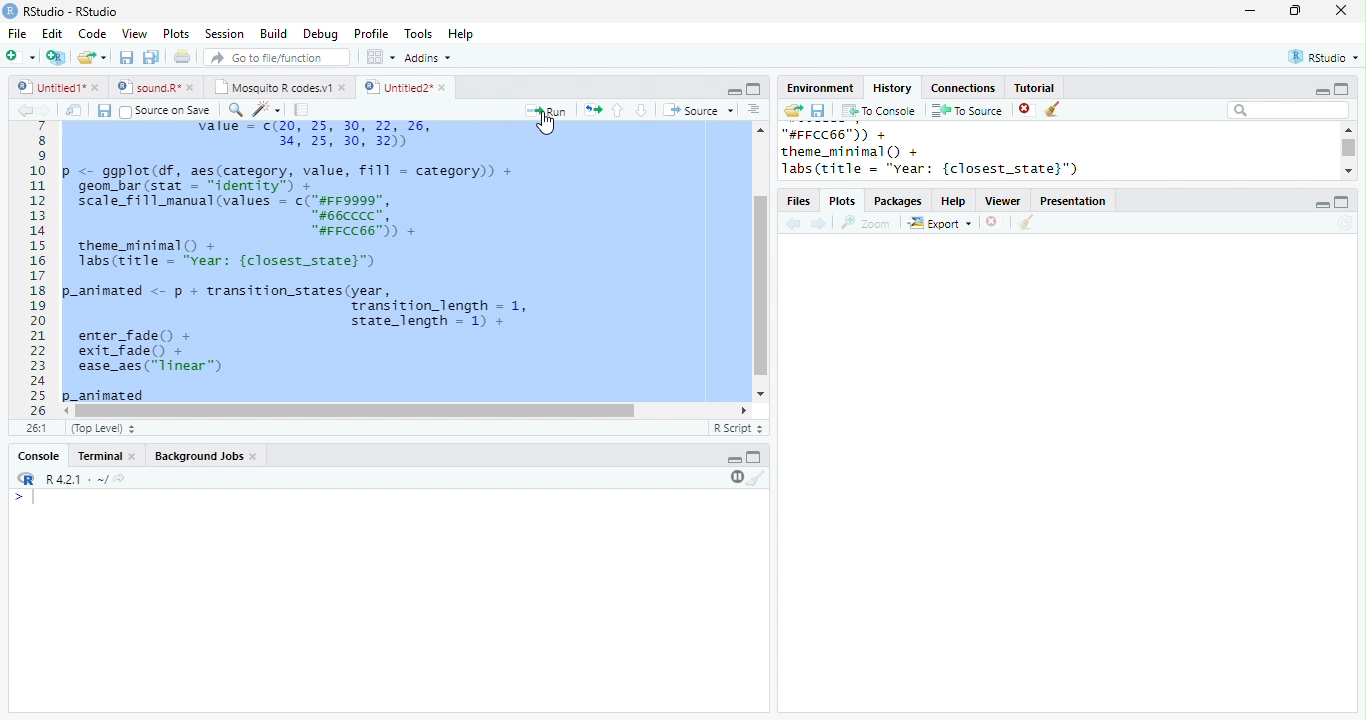 The image size is (1366, 720). Describe the element at coordinates (147, 88) in the screenshot. I see `sound.R` at that location.